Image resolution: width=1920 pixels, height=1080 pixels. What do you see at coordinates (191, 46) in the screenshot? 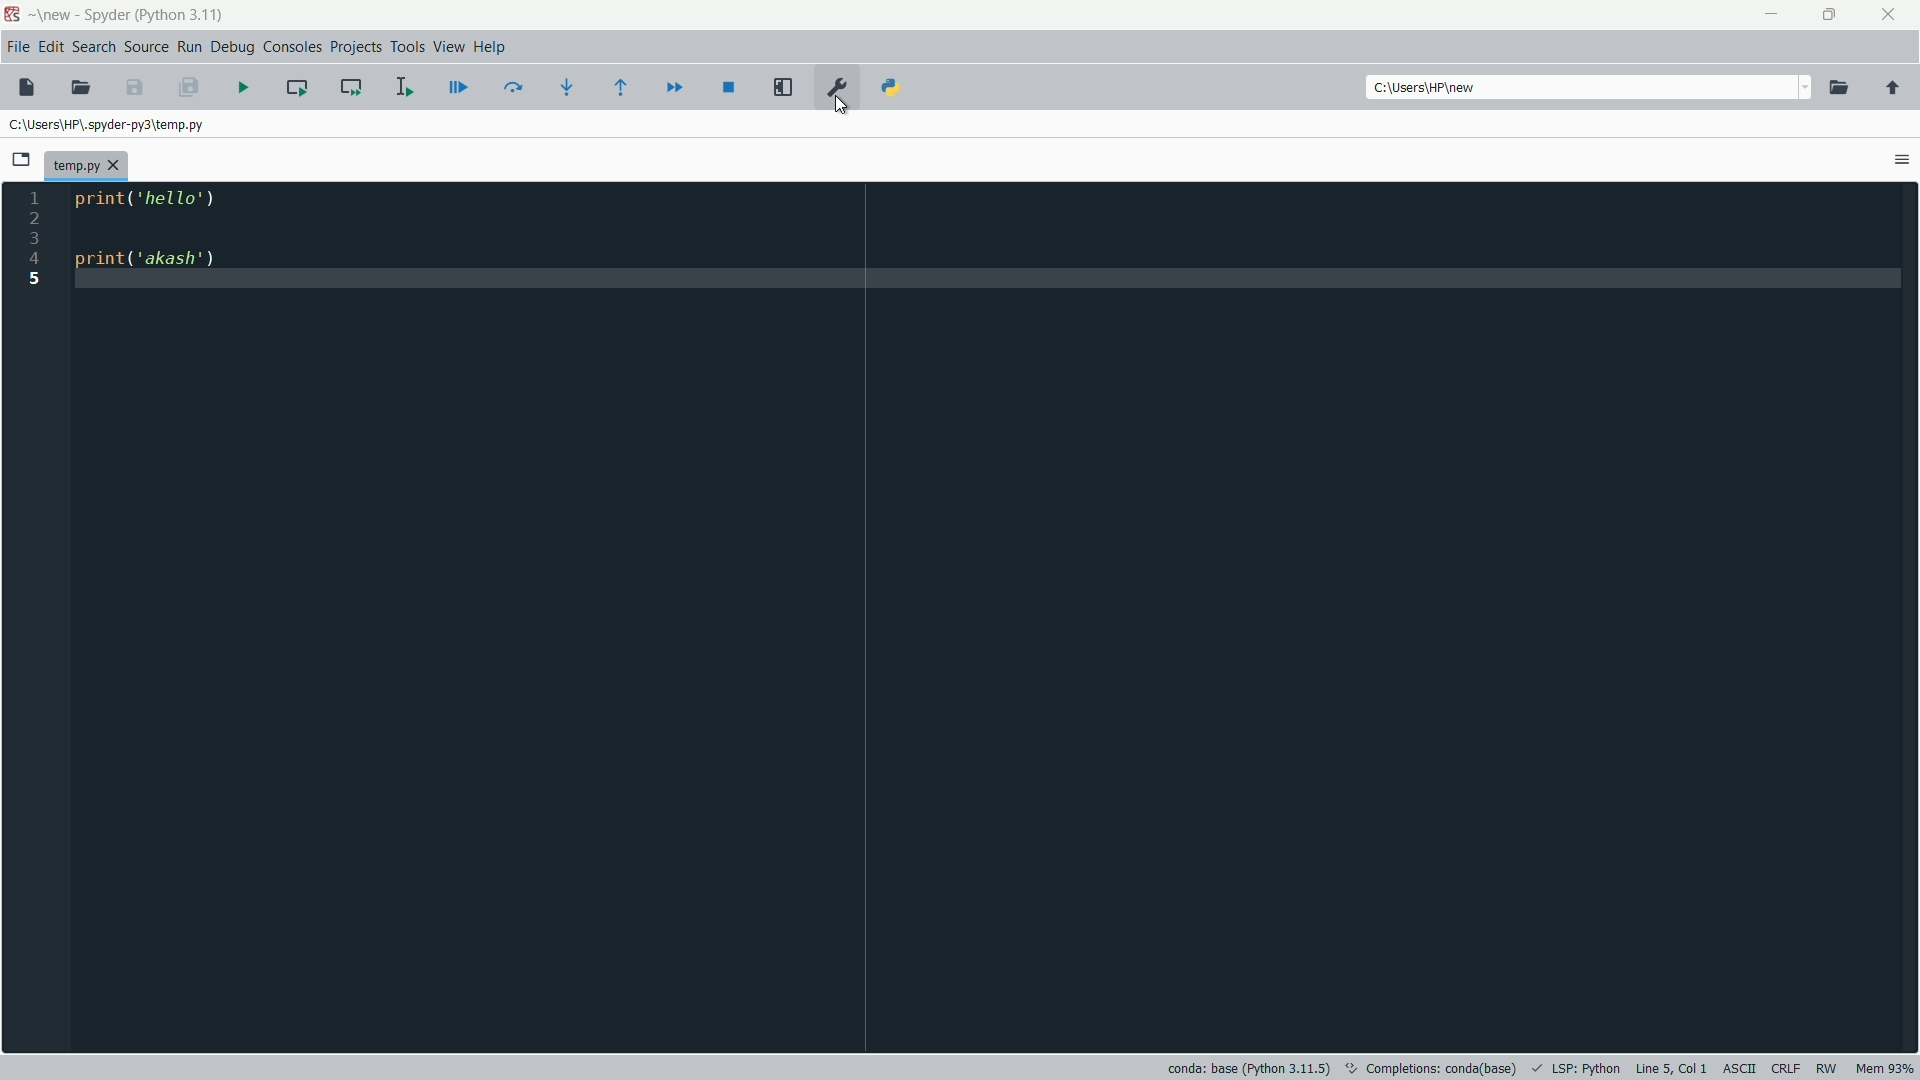
I see `run menu` at bounding box center [191, 46].